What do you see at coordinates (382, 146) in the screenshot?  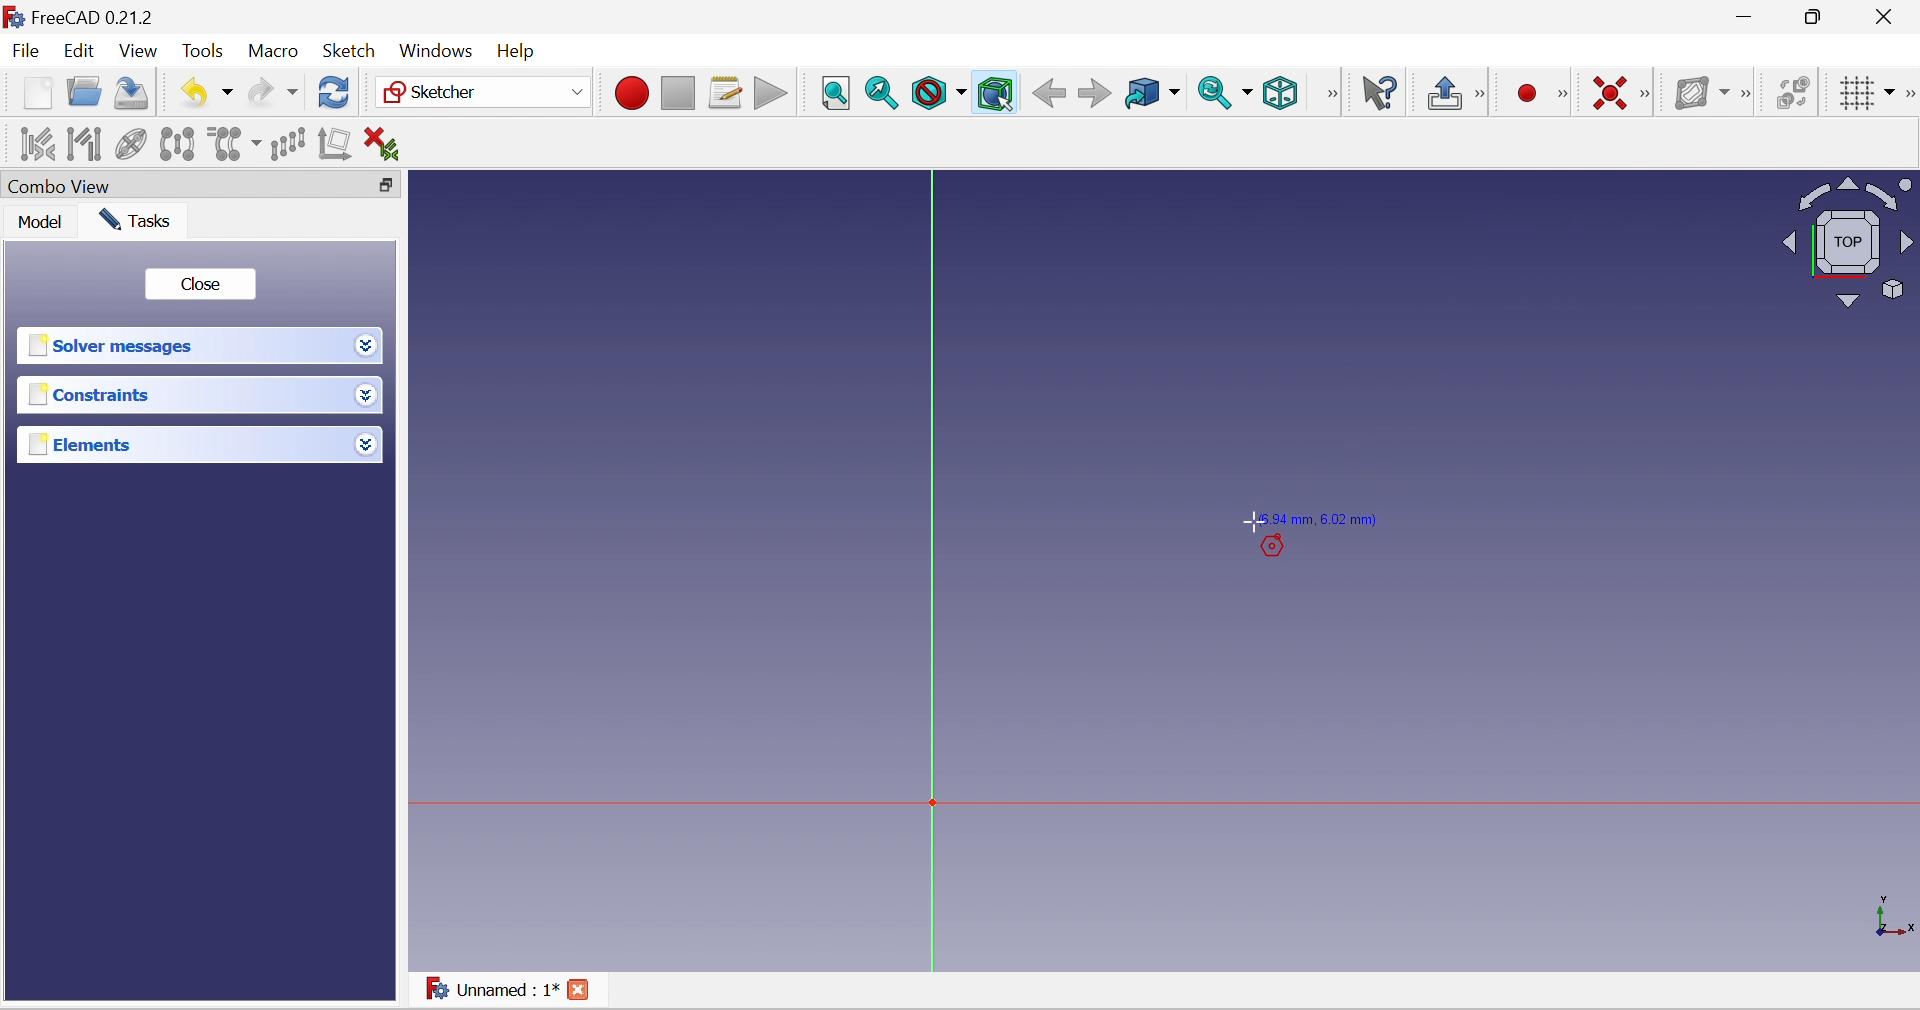 I see `Delete all constraints` at bounding box center [382, 146].